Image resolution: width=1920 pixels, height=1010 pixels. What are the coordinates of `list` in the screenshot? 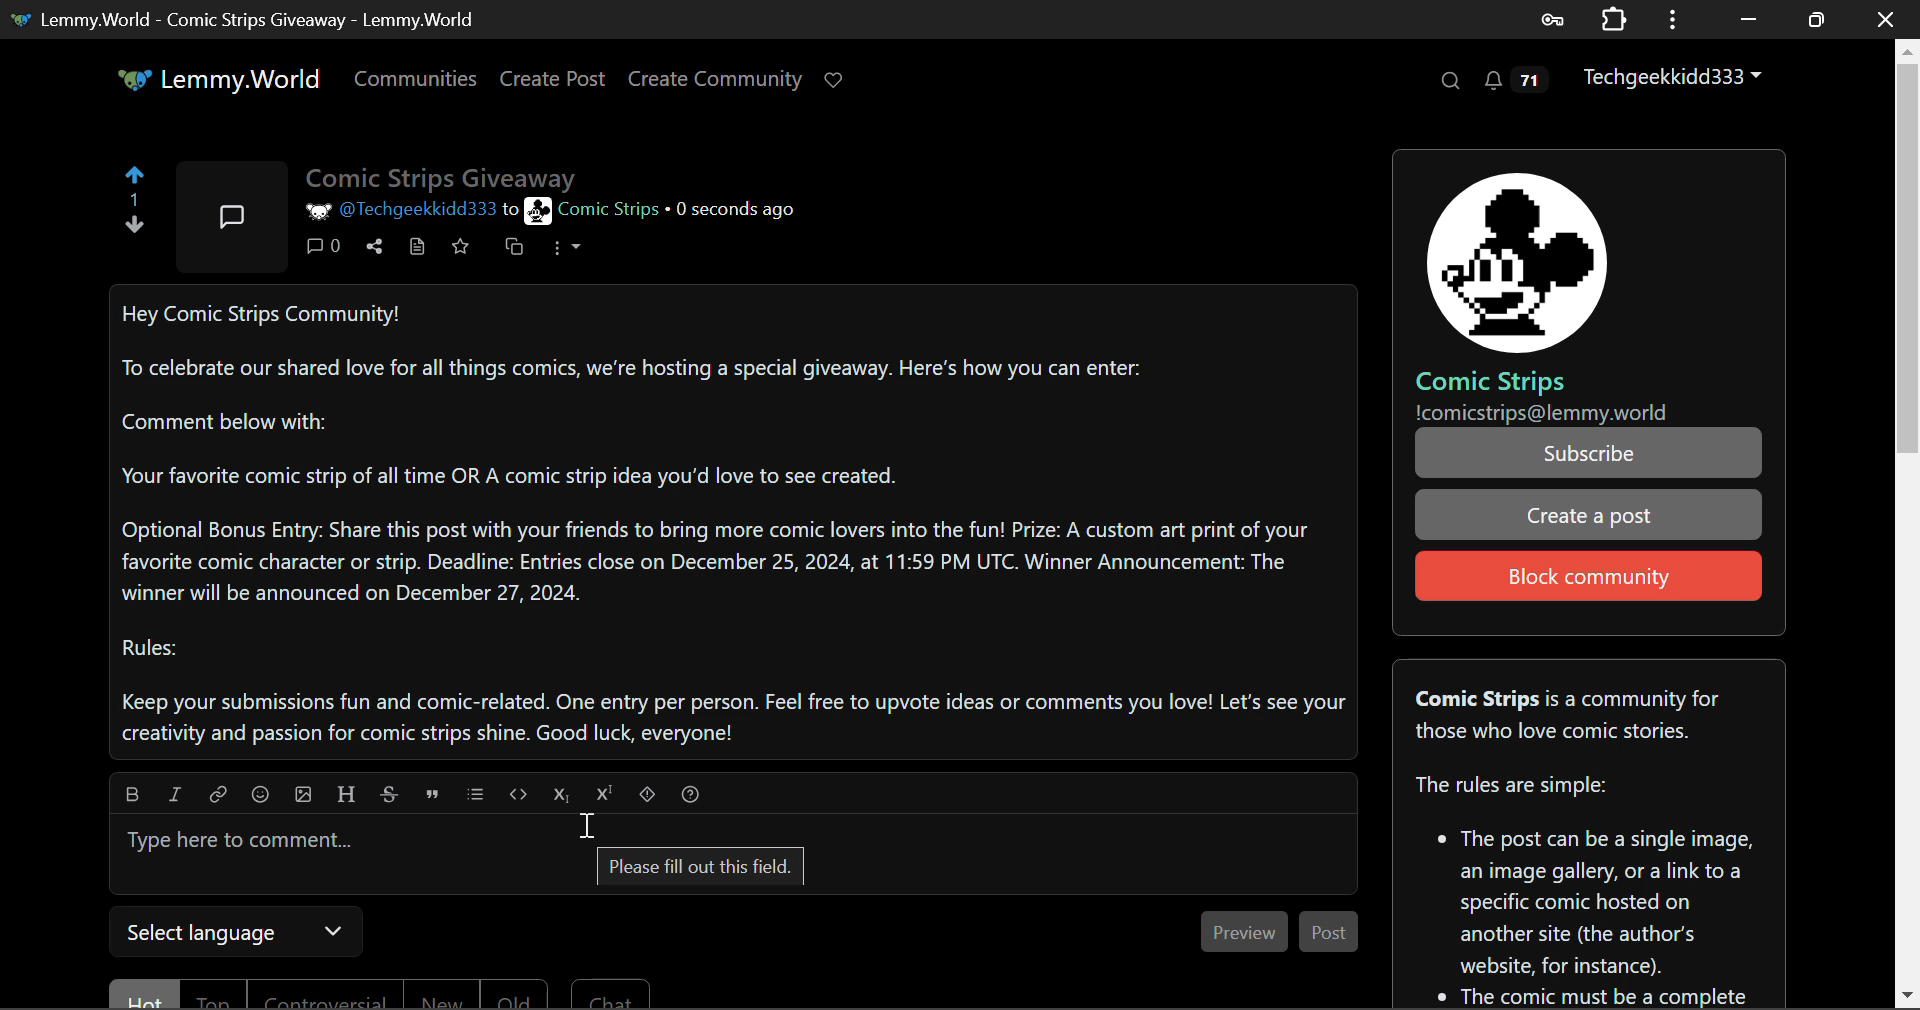 It's located at (479, 792).